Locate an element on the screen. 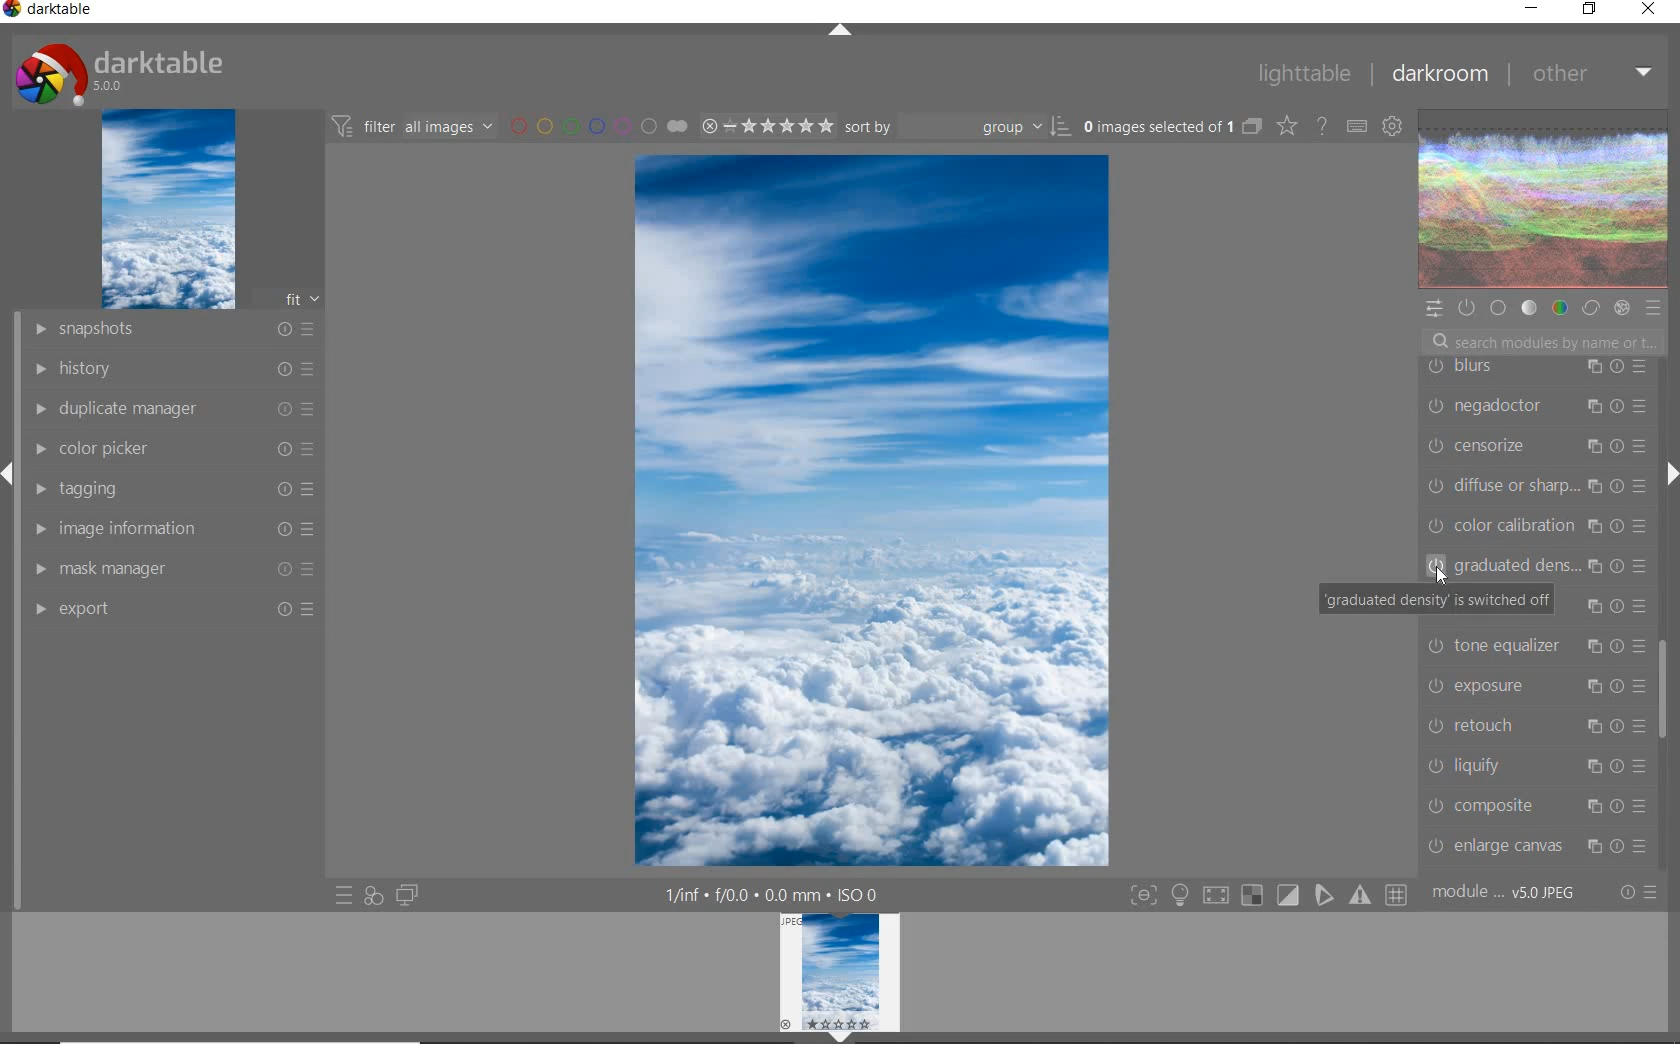 Image resolution: width=1680 pixels, height=1044 pixels. HISTORY is located at coordinates (172, 367).